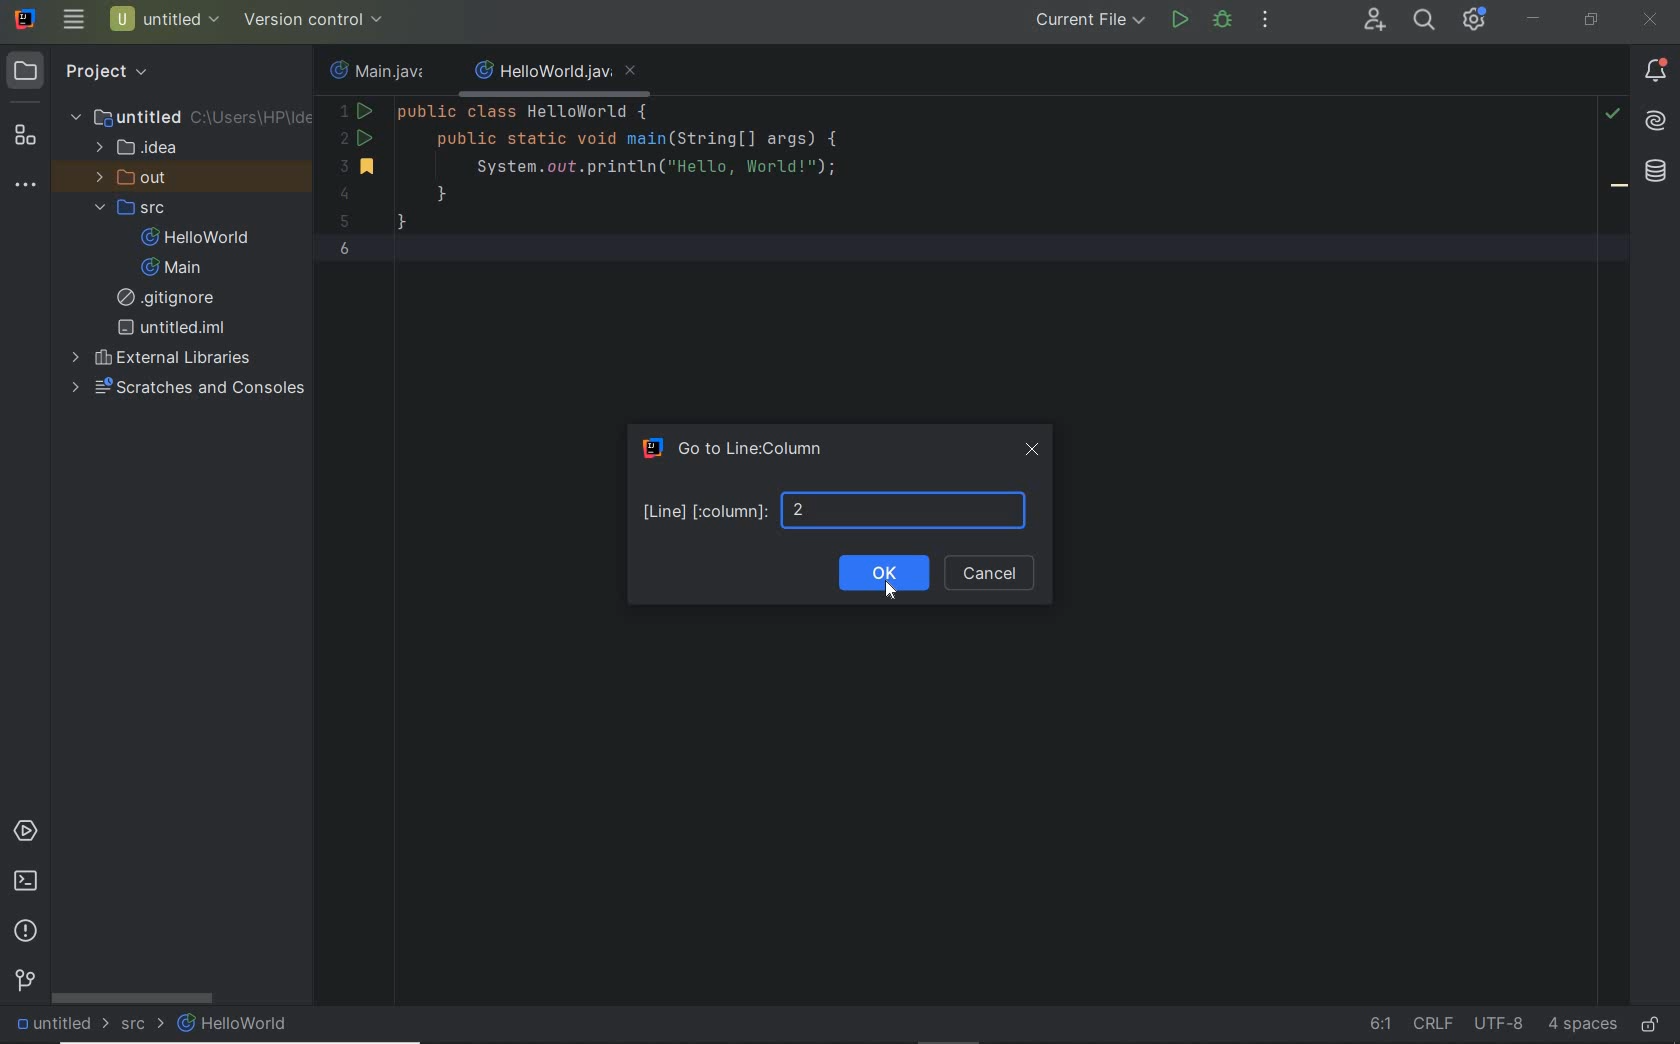 This screenshot has height=1044, width=1680. Describe the element at coordinates (74, 19) in the screenshot. I see `main menu` at that location.